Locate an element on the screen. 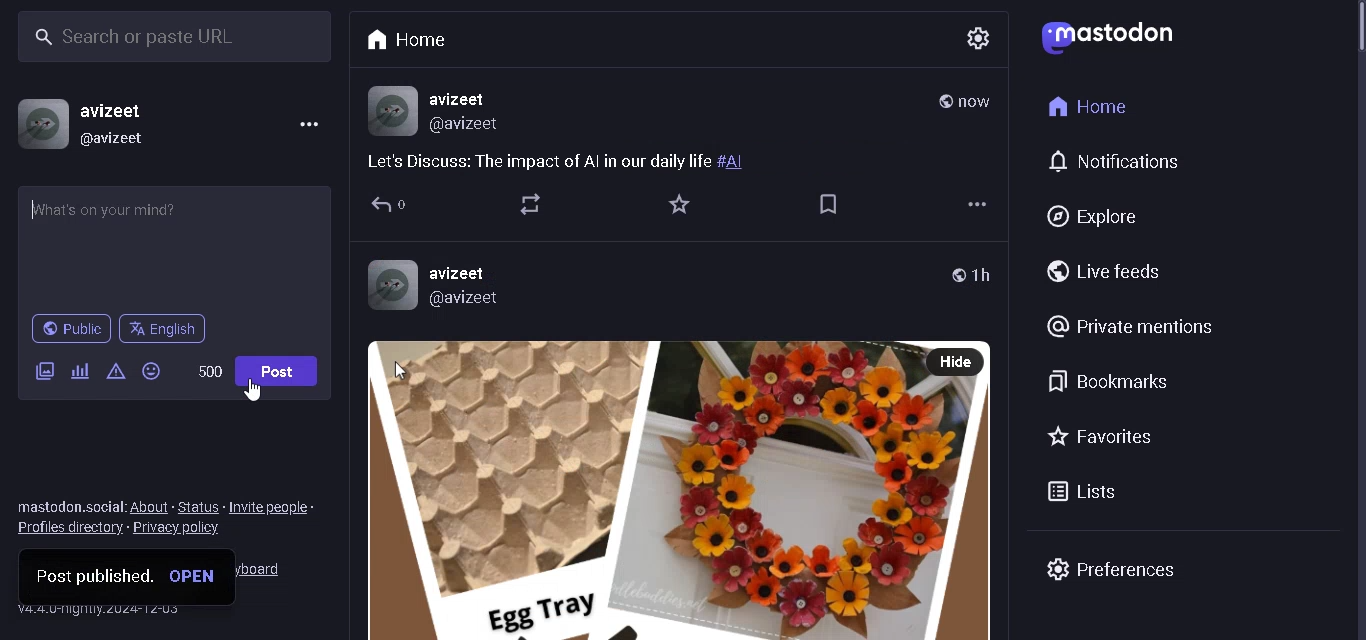 The width and height of the screenshot is (1366, 640). CURSOR is located at coordinates (250, 395).